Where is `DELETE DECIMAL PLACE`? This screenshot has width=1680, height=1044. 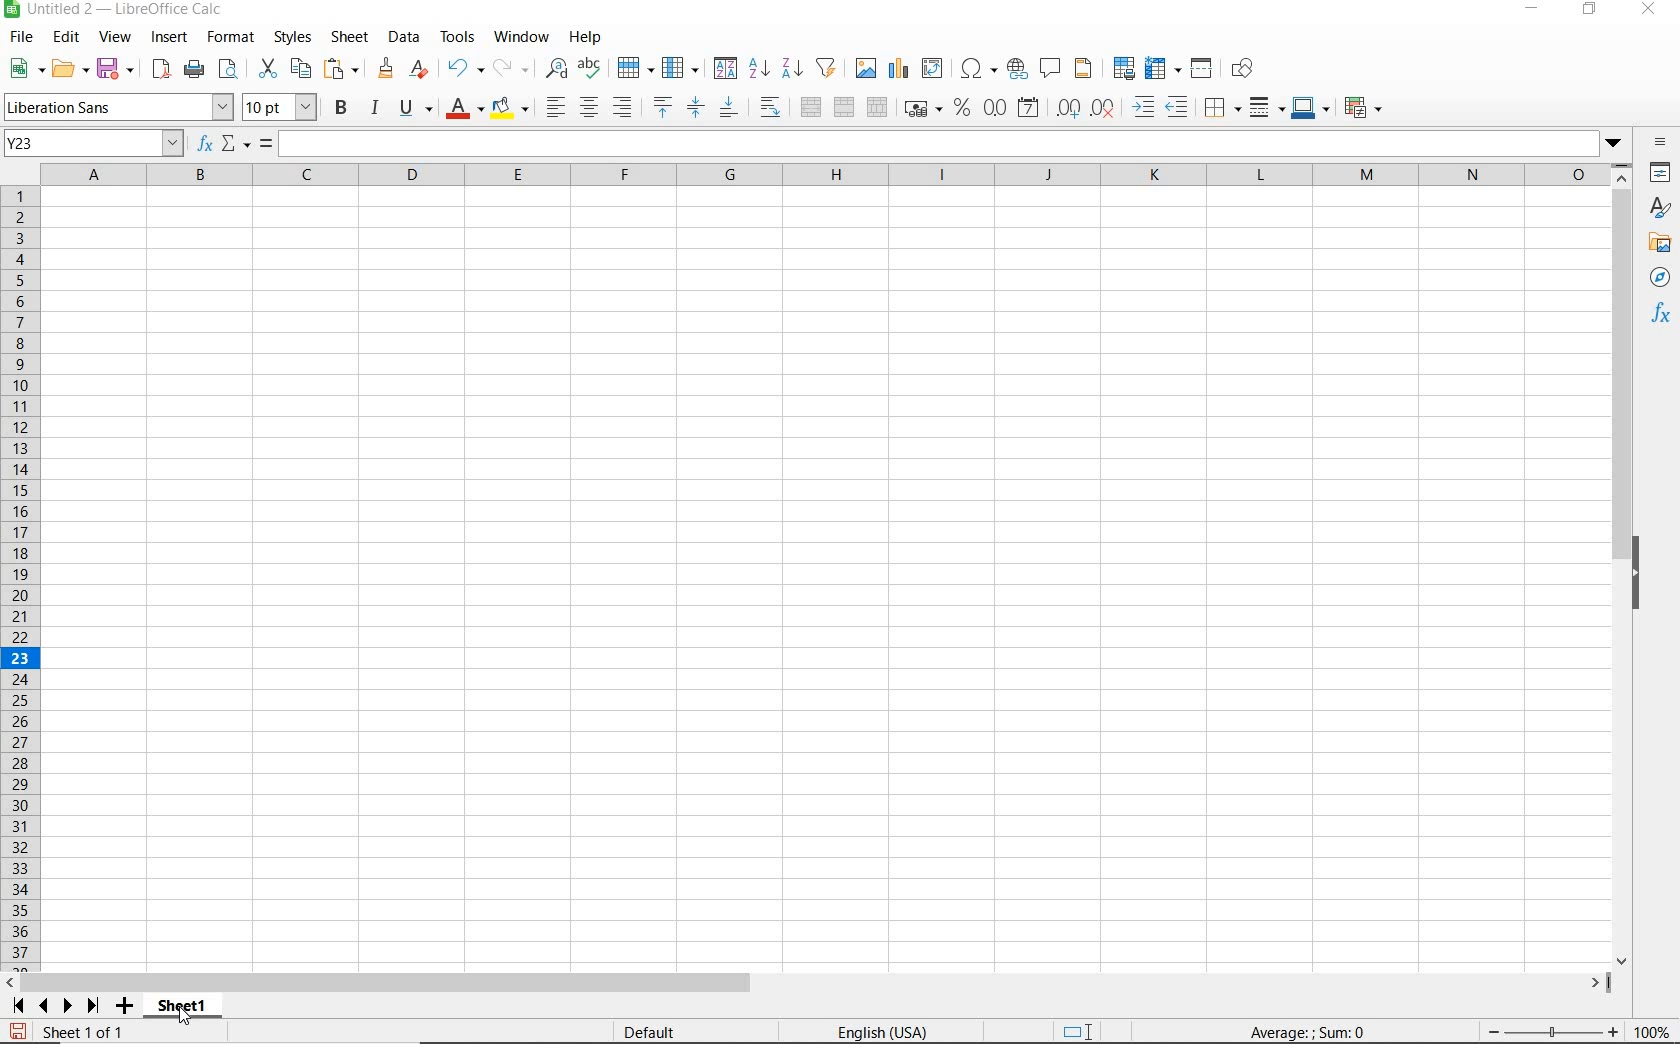
DELETE DECIMAL PLACE is located at coordinates (1103, 108).